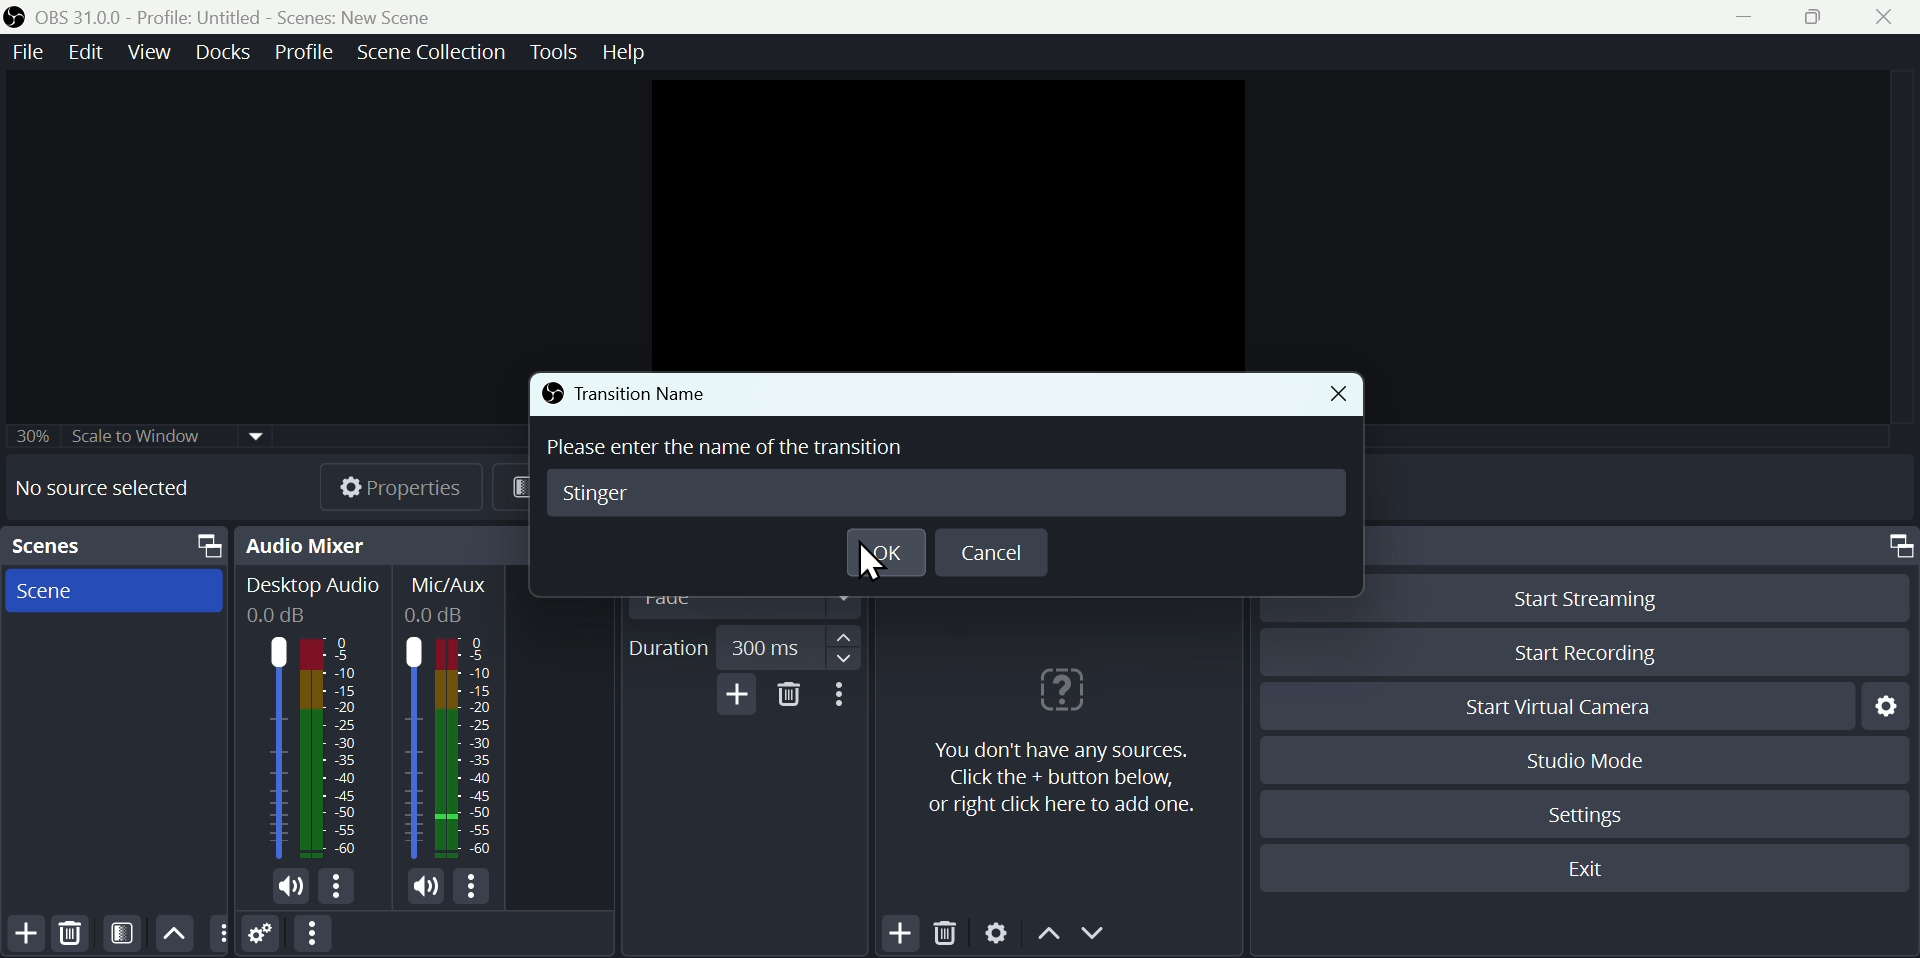 This screenshot has width=1920, height=958. Describe the element at coordinates (26, 933) in the screenshot. I see `Add` at that location.